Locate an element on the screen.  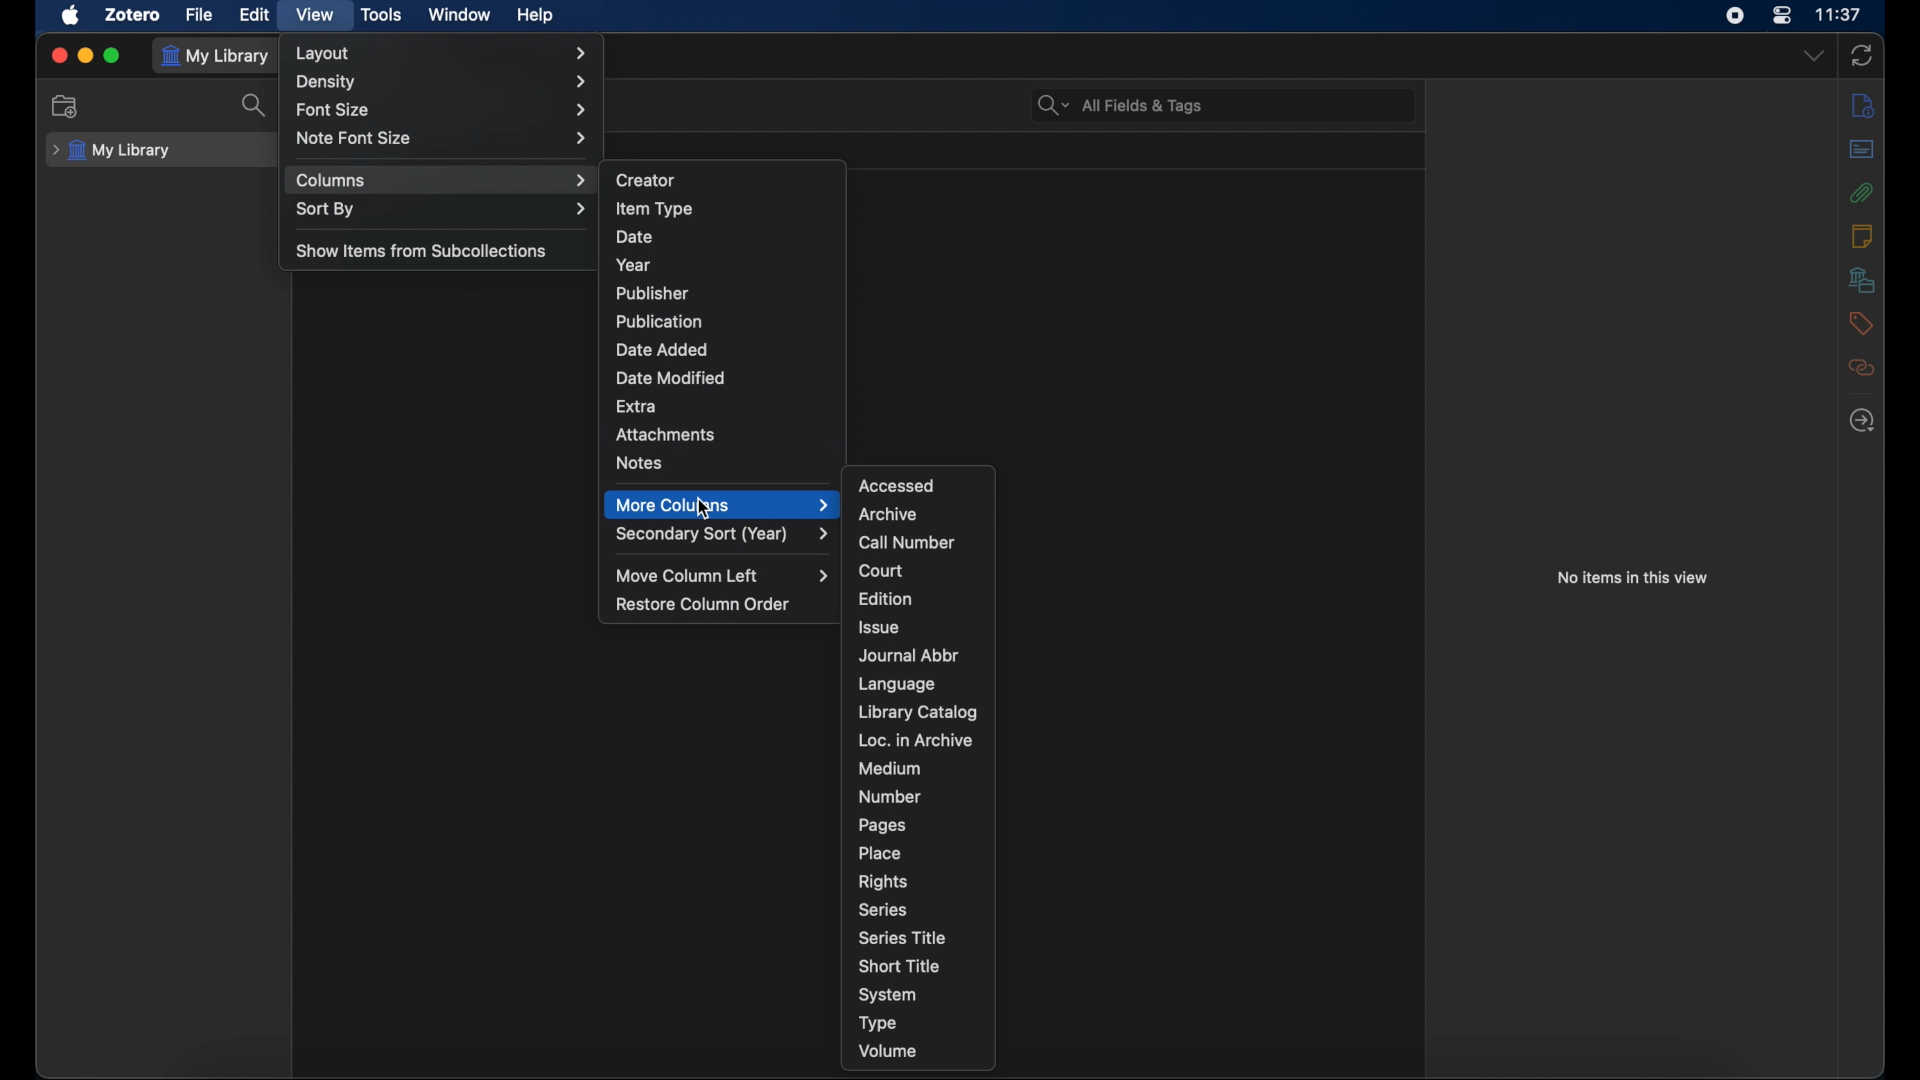
tools is located at coordinates (382, 14).